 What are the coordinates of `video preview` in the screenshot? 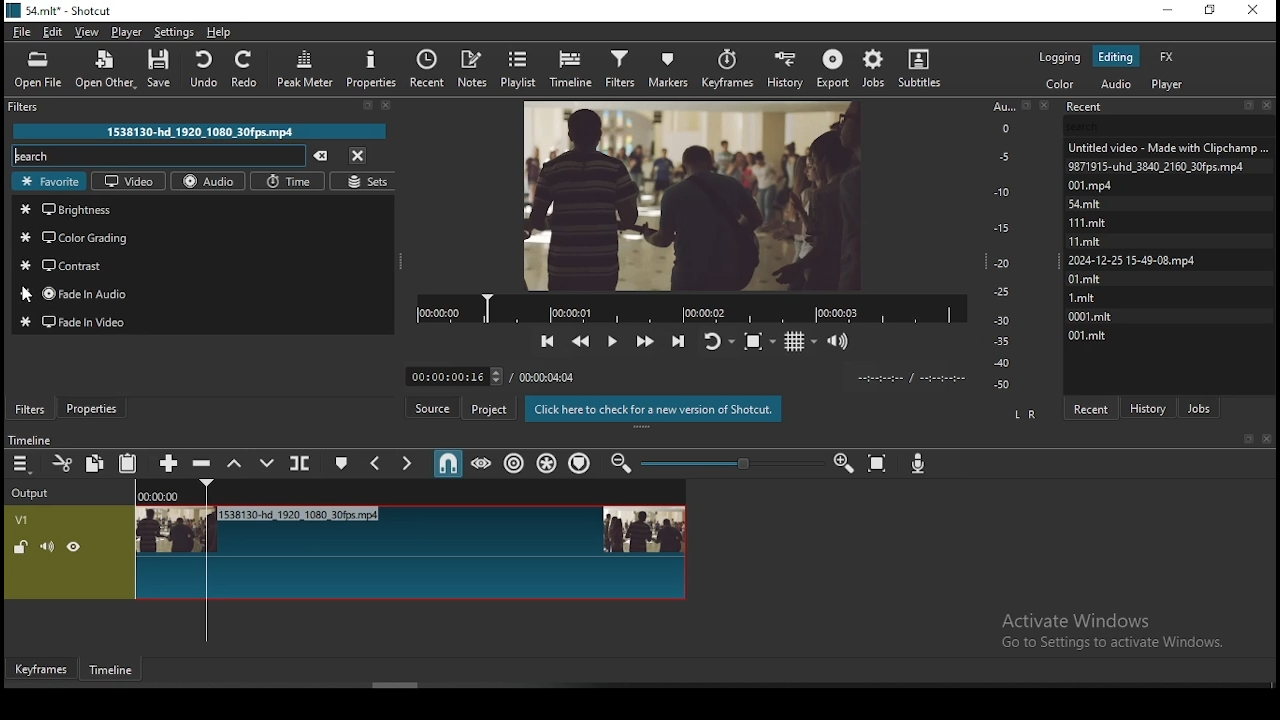 It's located at (682, 193).